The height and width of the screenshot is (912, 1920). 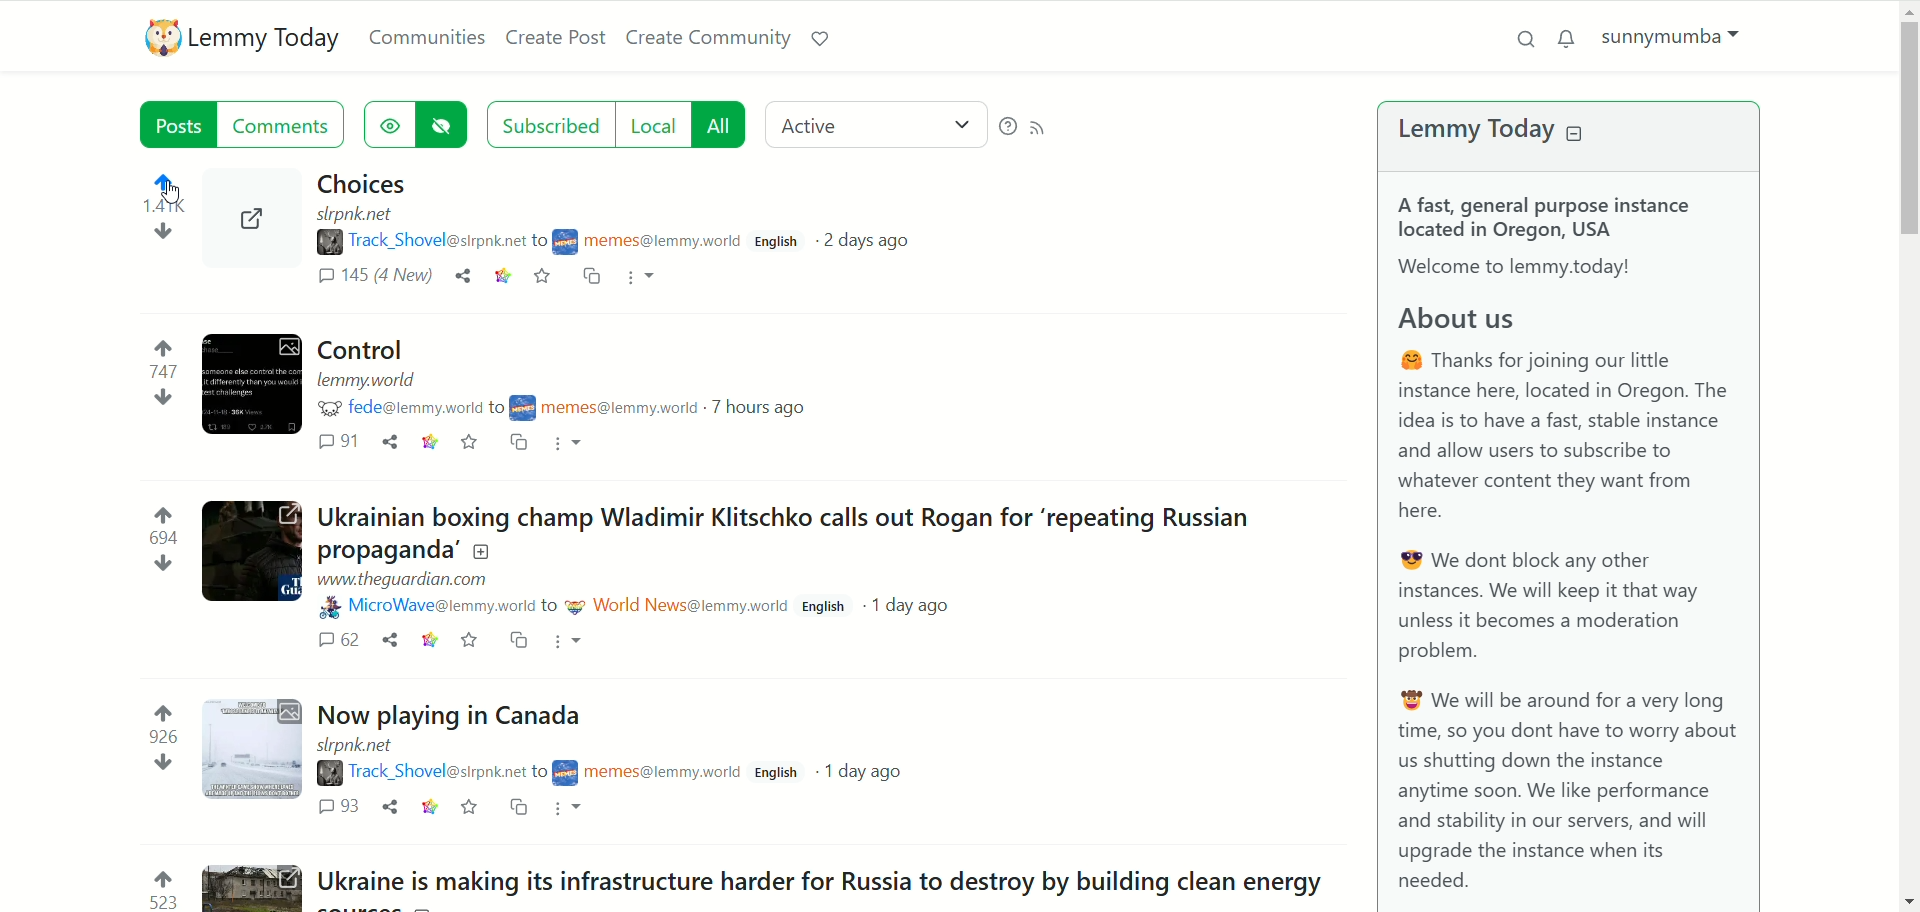 What do you see at coordinates (873, 124) in the screenshot?
I see `active` at bounding box center [873, 124].